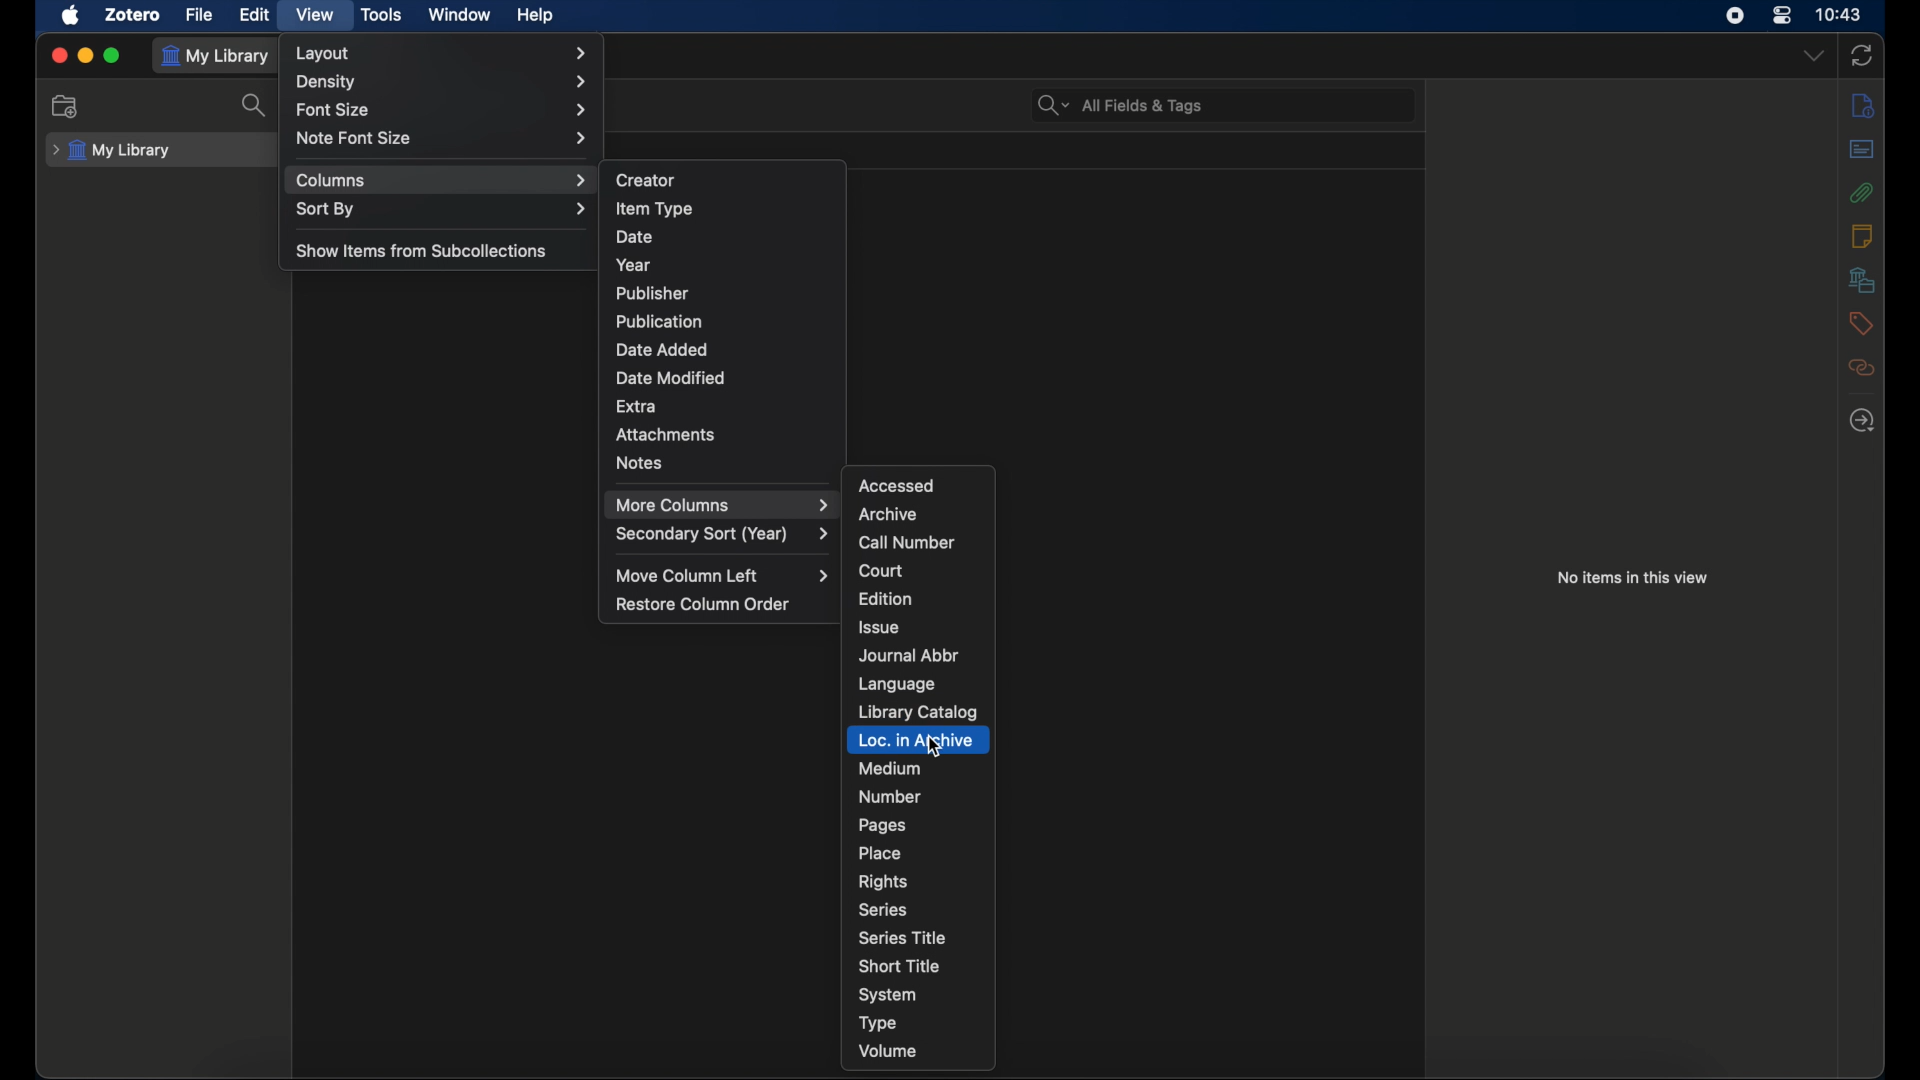 Image resolution: width=1920 pixels, height=1080 pixels. What do you see at coordinates (1841, 13) in the screenshot?
I see `time` at bounding box center [1841, 13].